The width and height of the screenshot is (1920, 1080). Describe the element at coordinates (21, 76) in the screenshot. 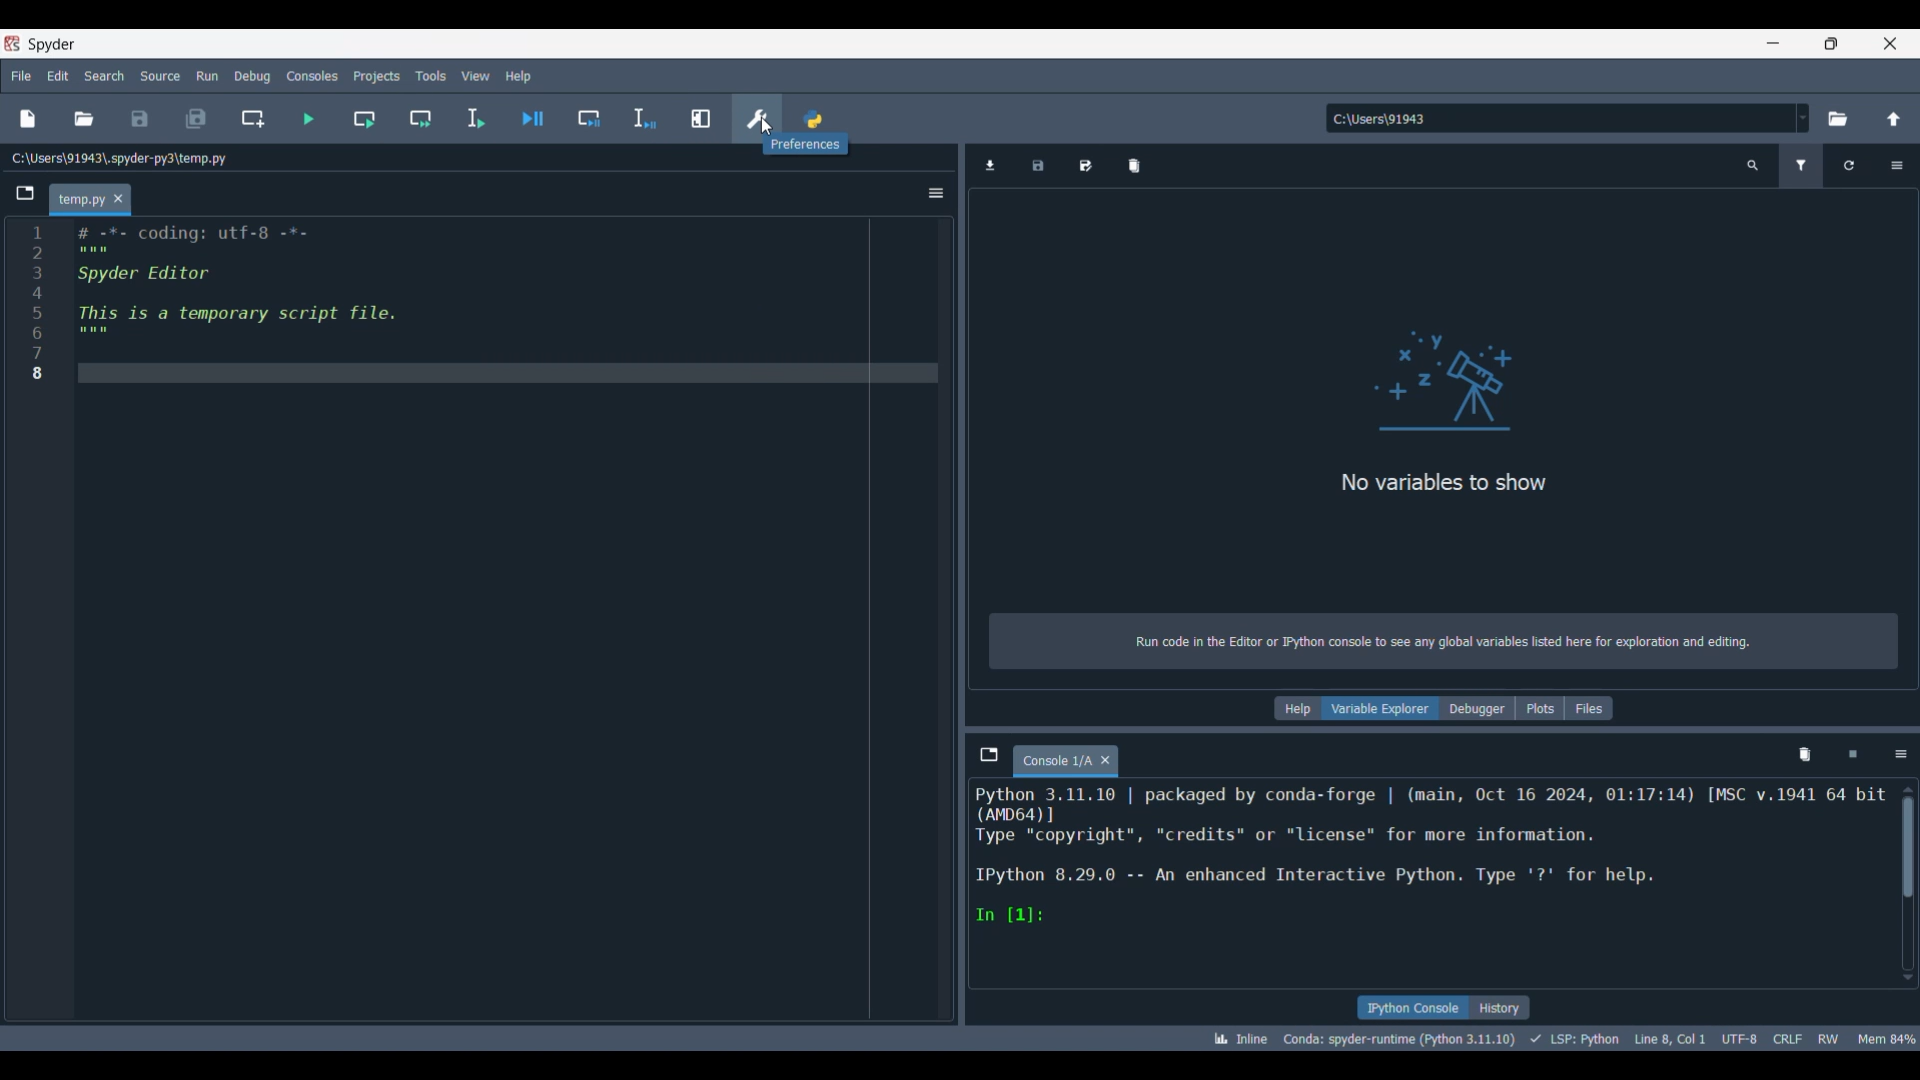

I see `File menu` at that location.